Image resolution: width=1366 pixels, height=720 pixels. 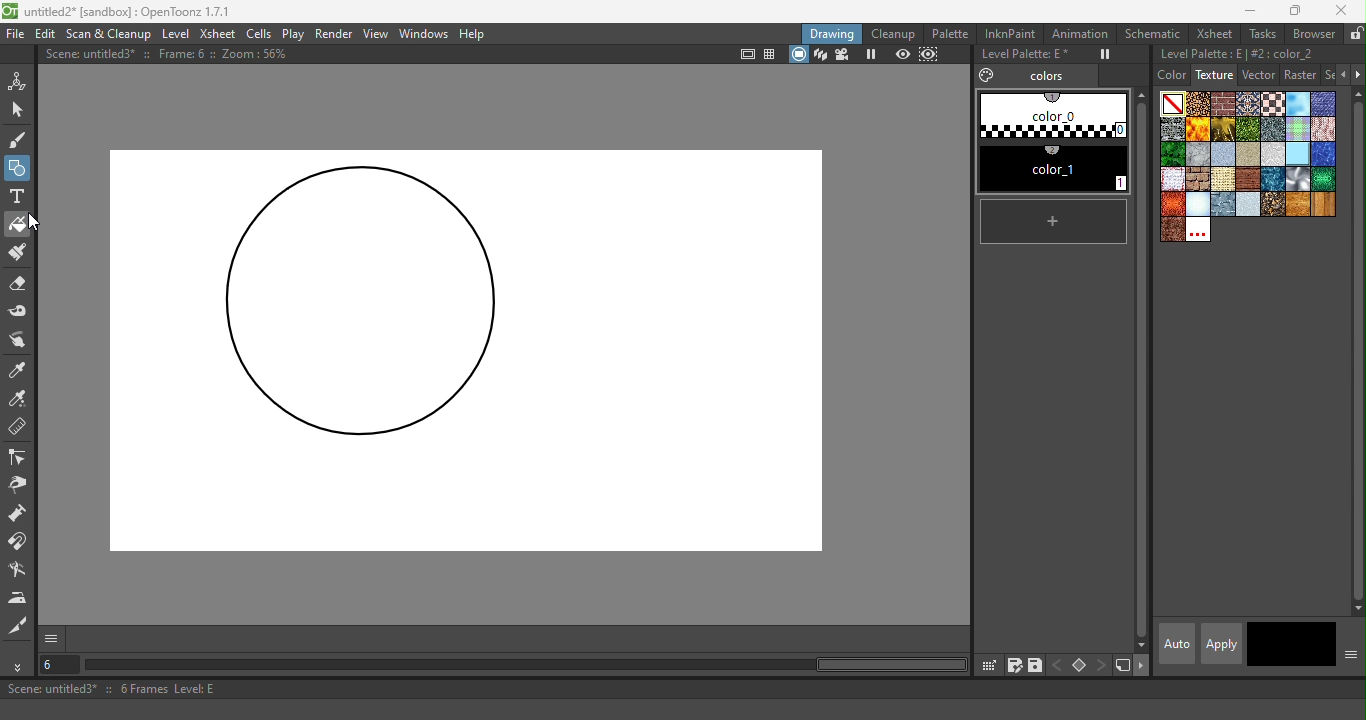 I want to click on Scan & Clenaup, so click(x=110, y=34).